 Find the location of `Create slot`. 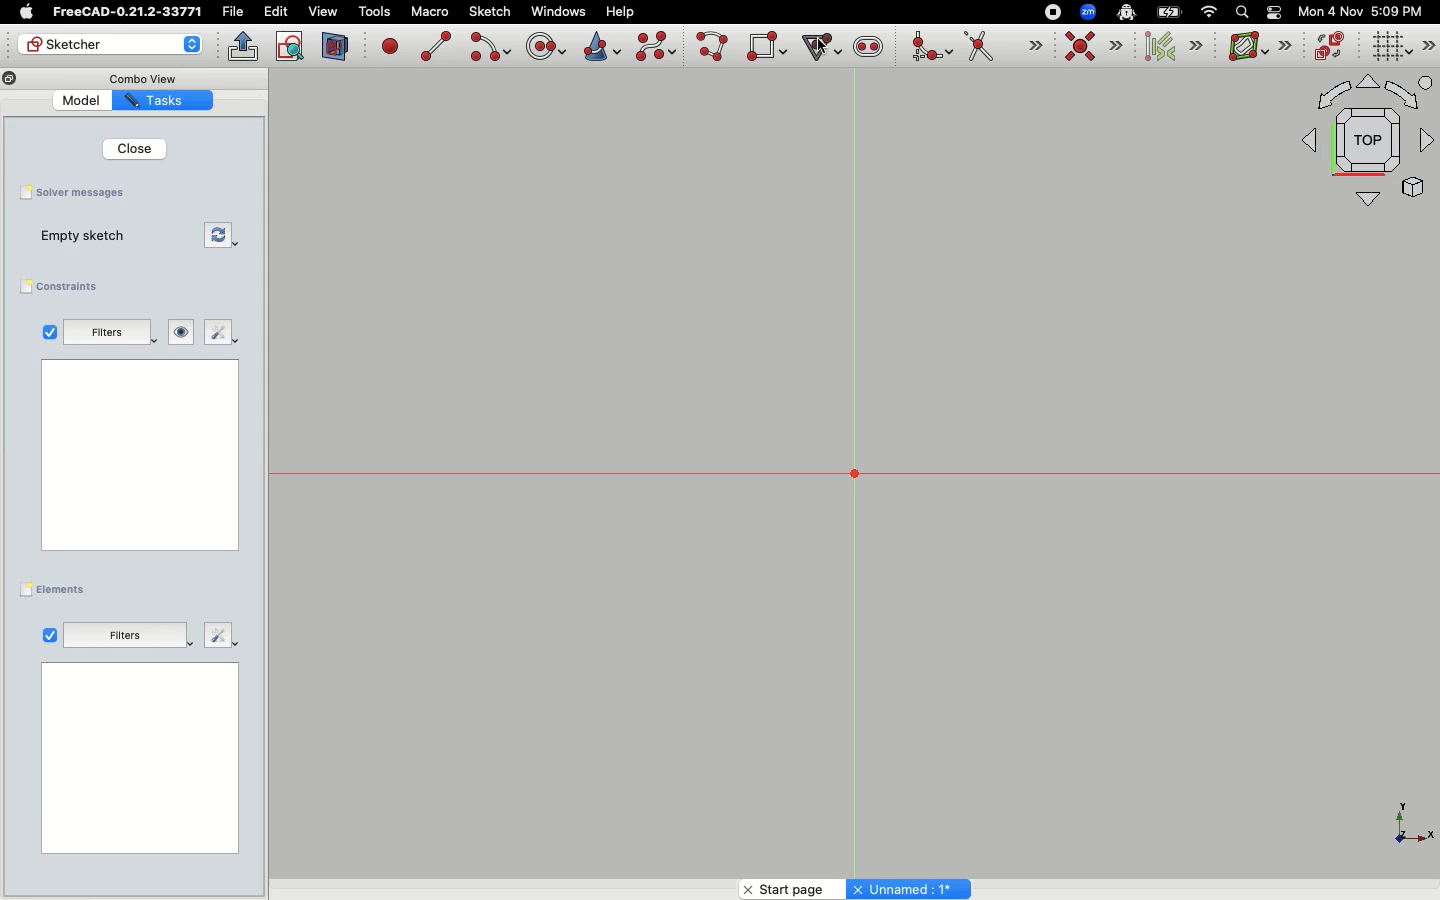

Create slot is located at coordinates (867, 49).